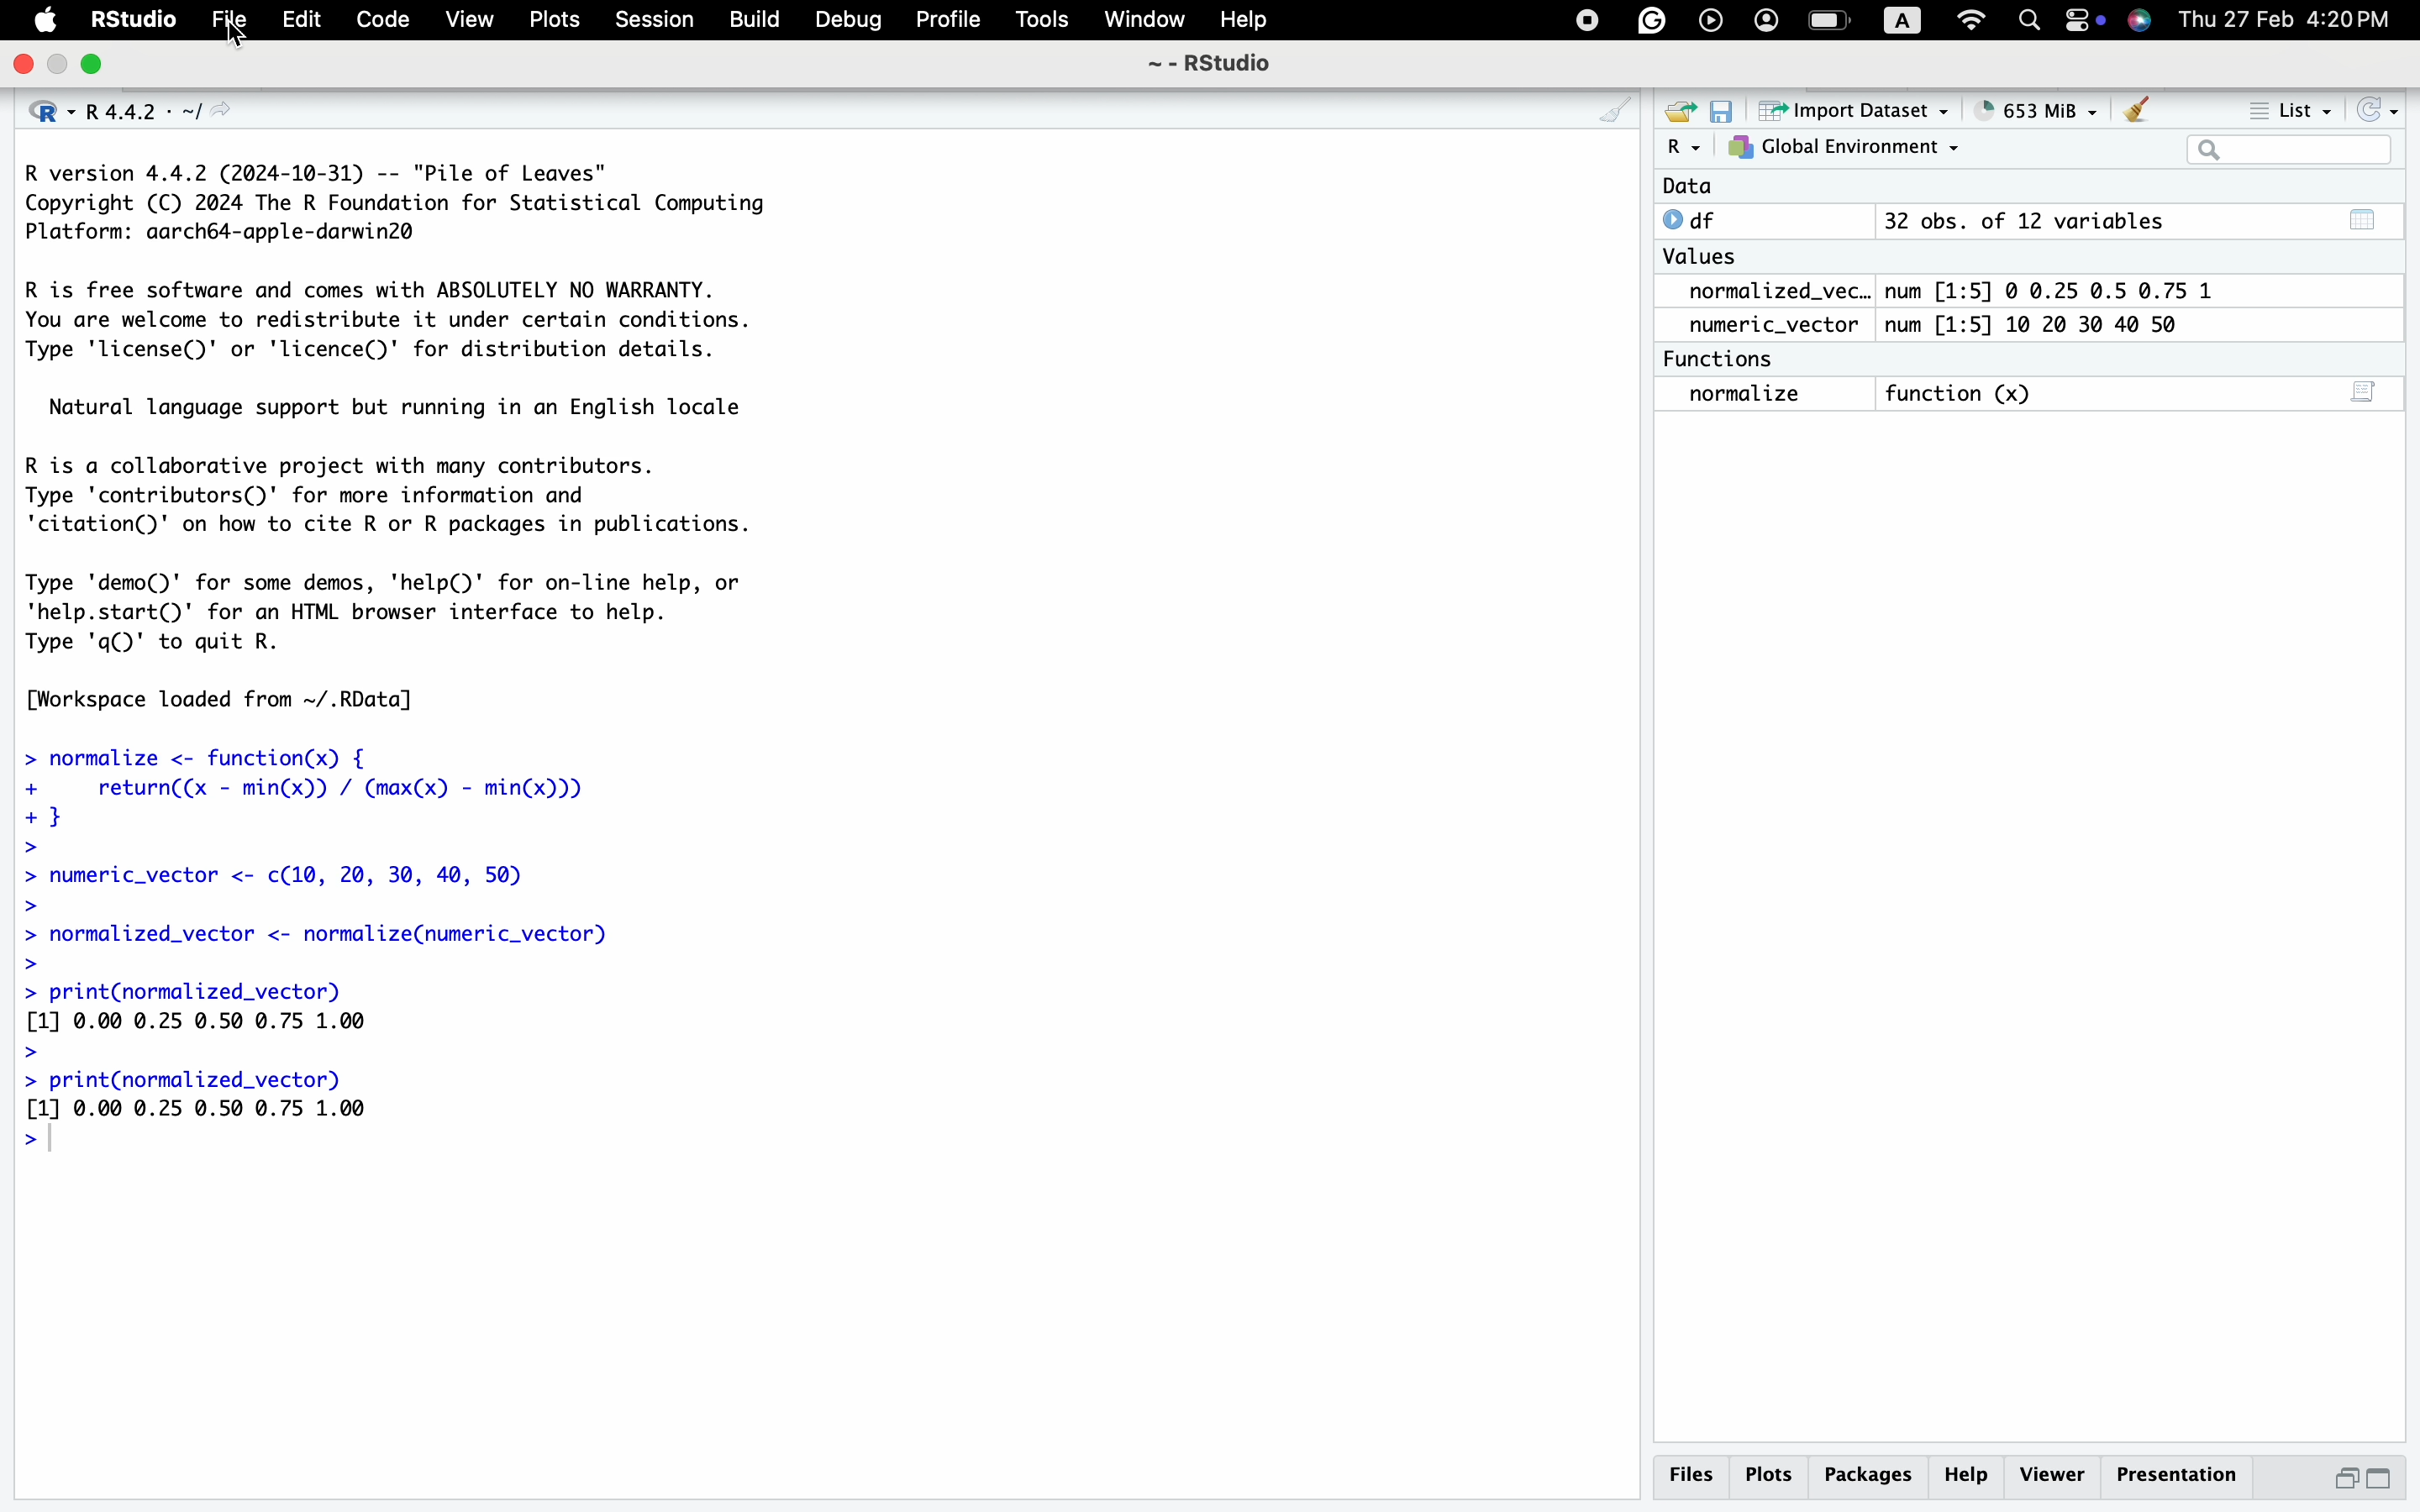  Describe the element at coordinates (130, 105) in the screenshot. I see `R.4.4.2` at that location.